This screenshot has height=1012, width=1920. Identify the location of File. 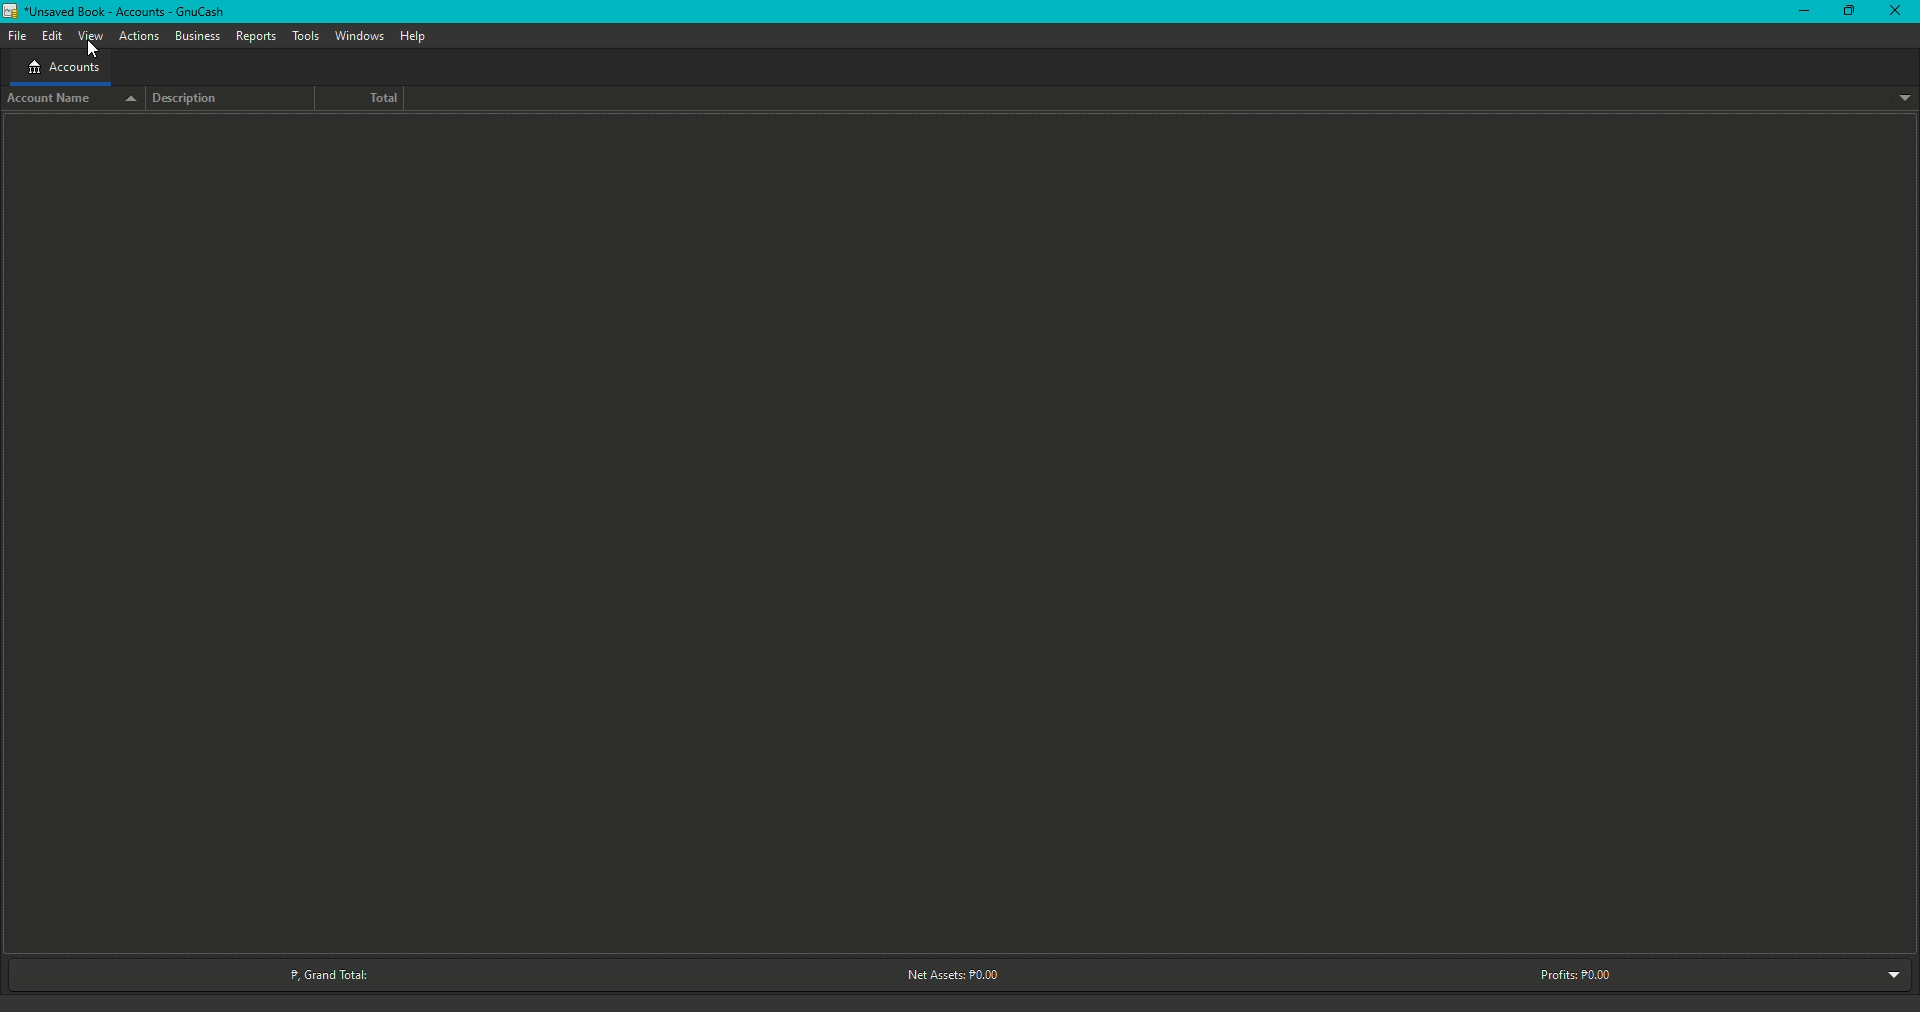
(15, 33).